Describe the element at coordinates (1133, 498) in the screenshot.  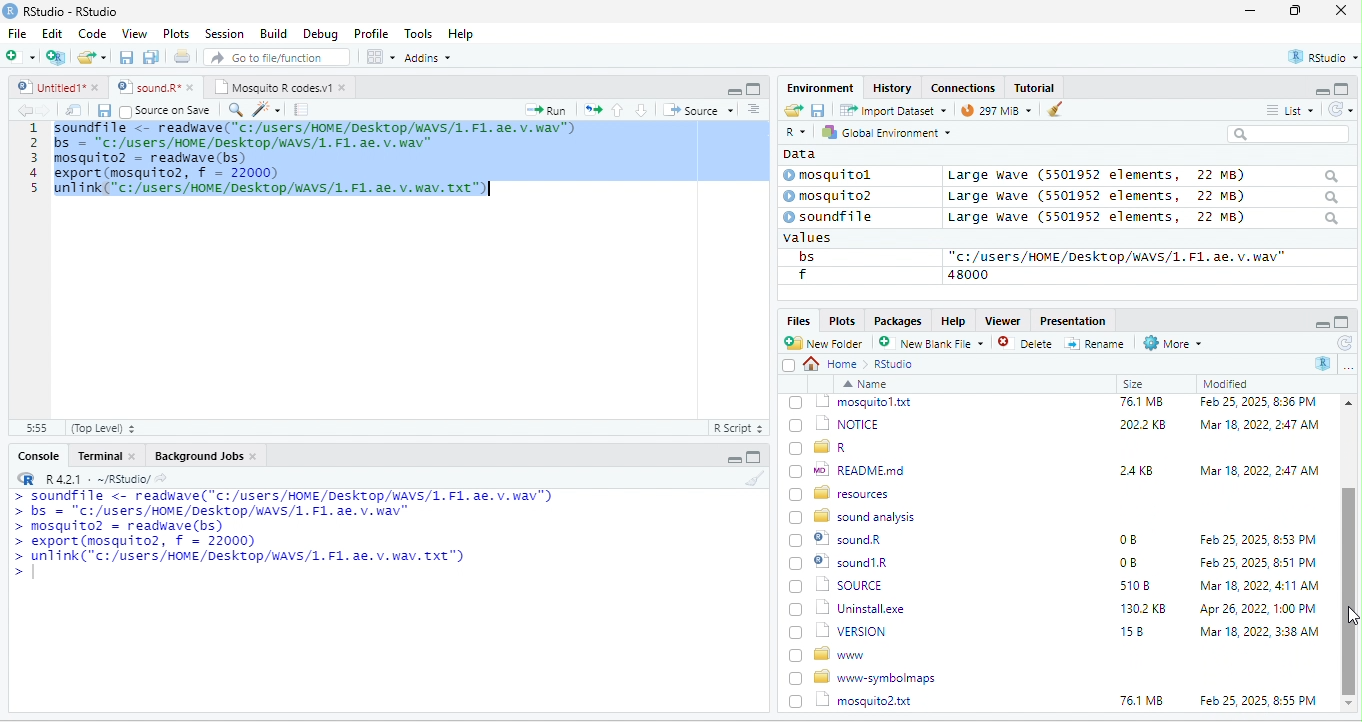
I see `6KB` at that location.